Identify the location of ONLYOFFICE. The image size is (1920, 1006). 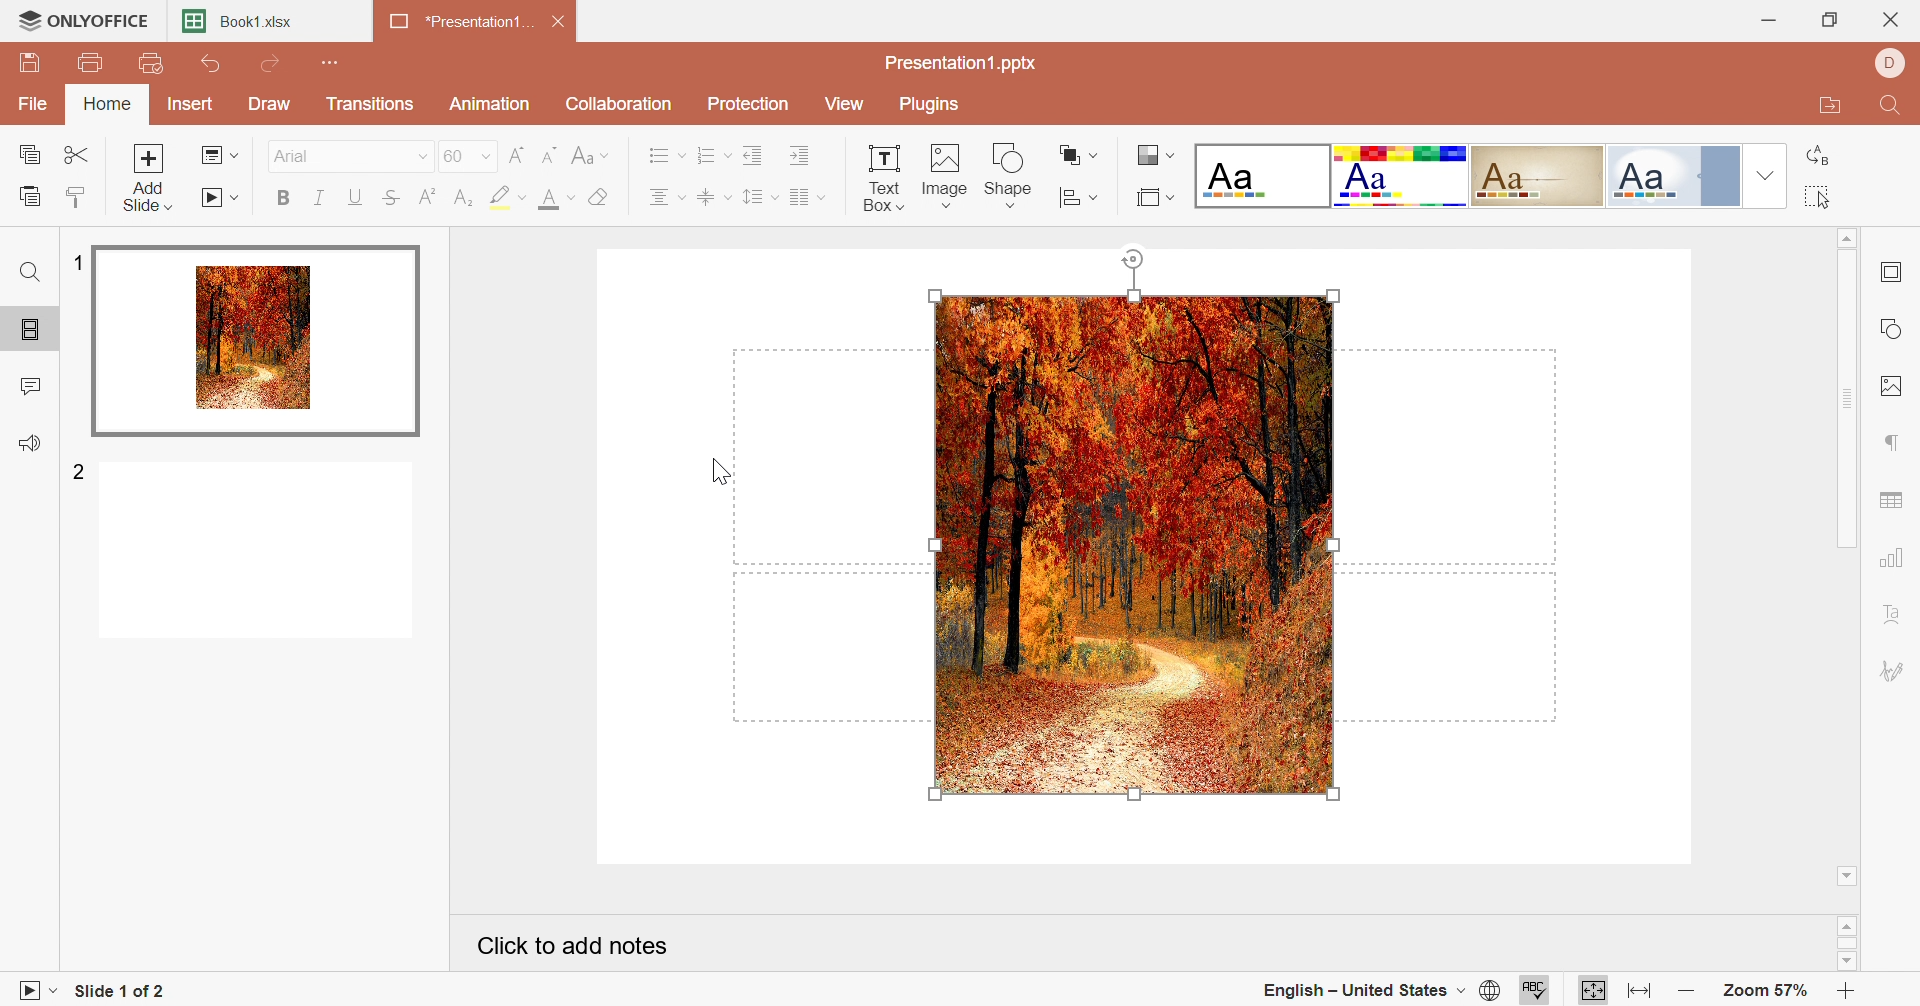
(84, 22).